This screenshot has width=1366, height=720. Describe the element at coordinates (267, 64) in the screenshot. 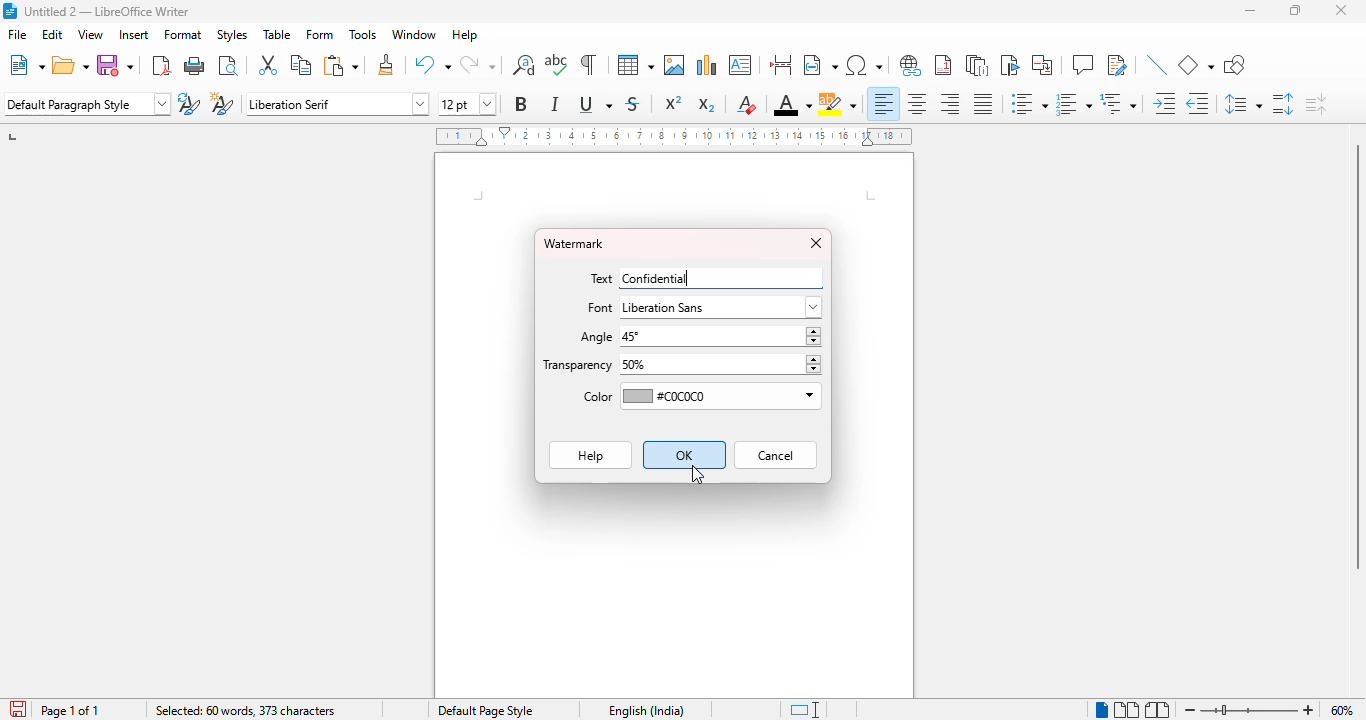

I see `cut` at that location.